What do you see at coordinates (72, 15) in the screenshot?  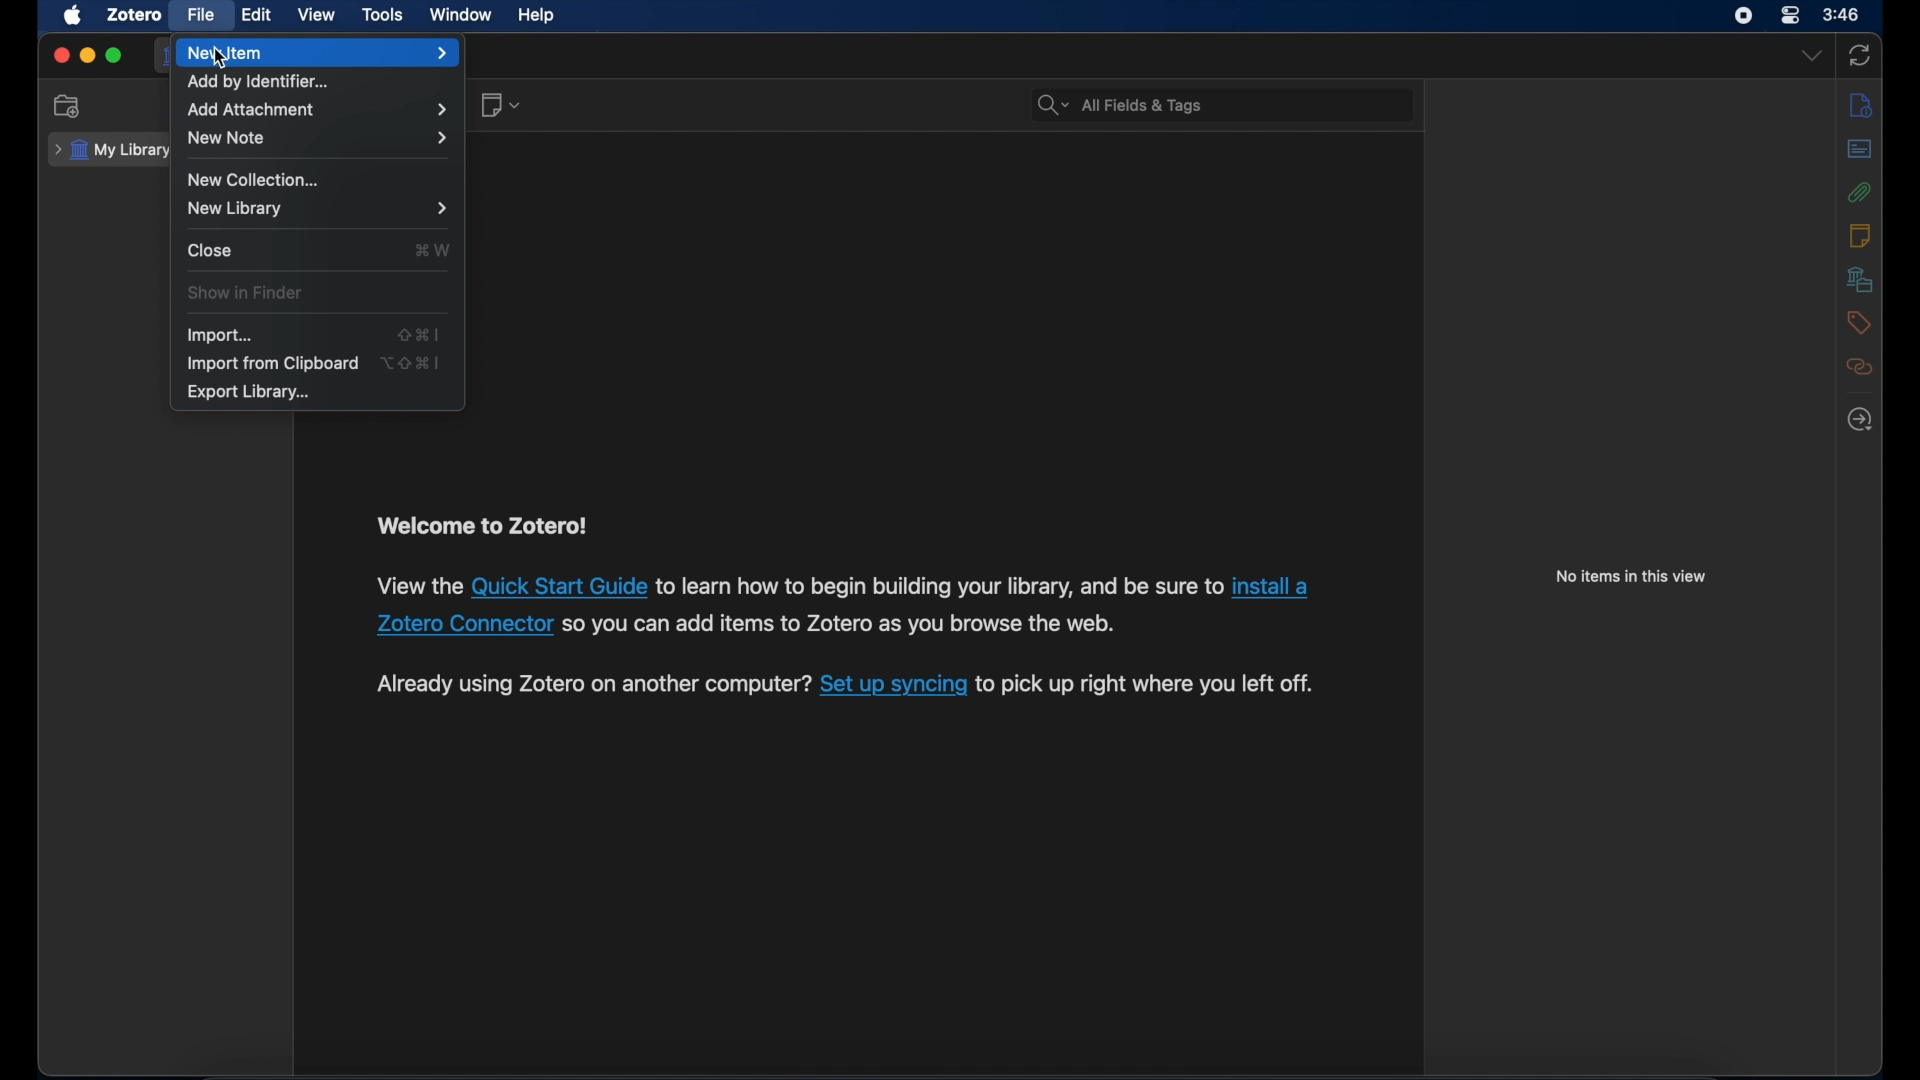 I see `apple` at bounding box center [72, 15].